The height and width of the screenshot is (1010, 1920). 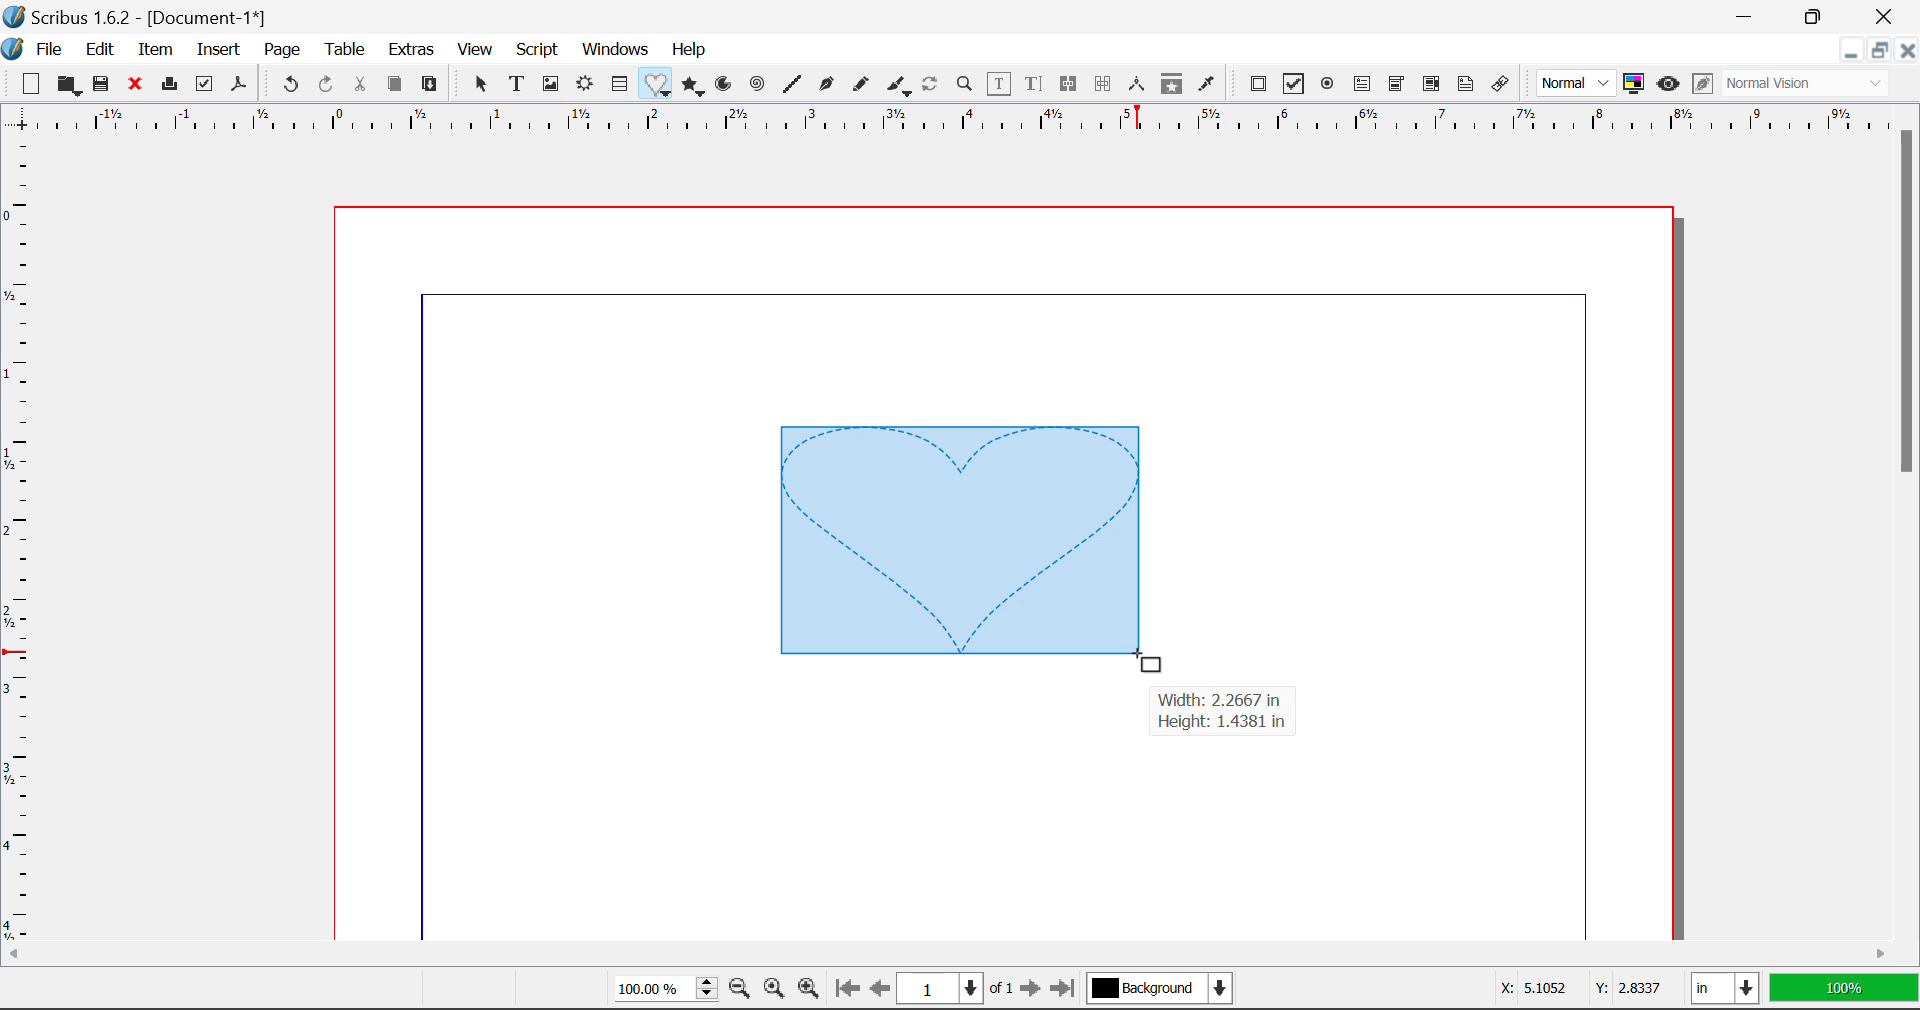 What do you see at coordinates (536, 52) in the screenshot?
I see `Script` at bounding box center [536, 52].